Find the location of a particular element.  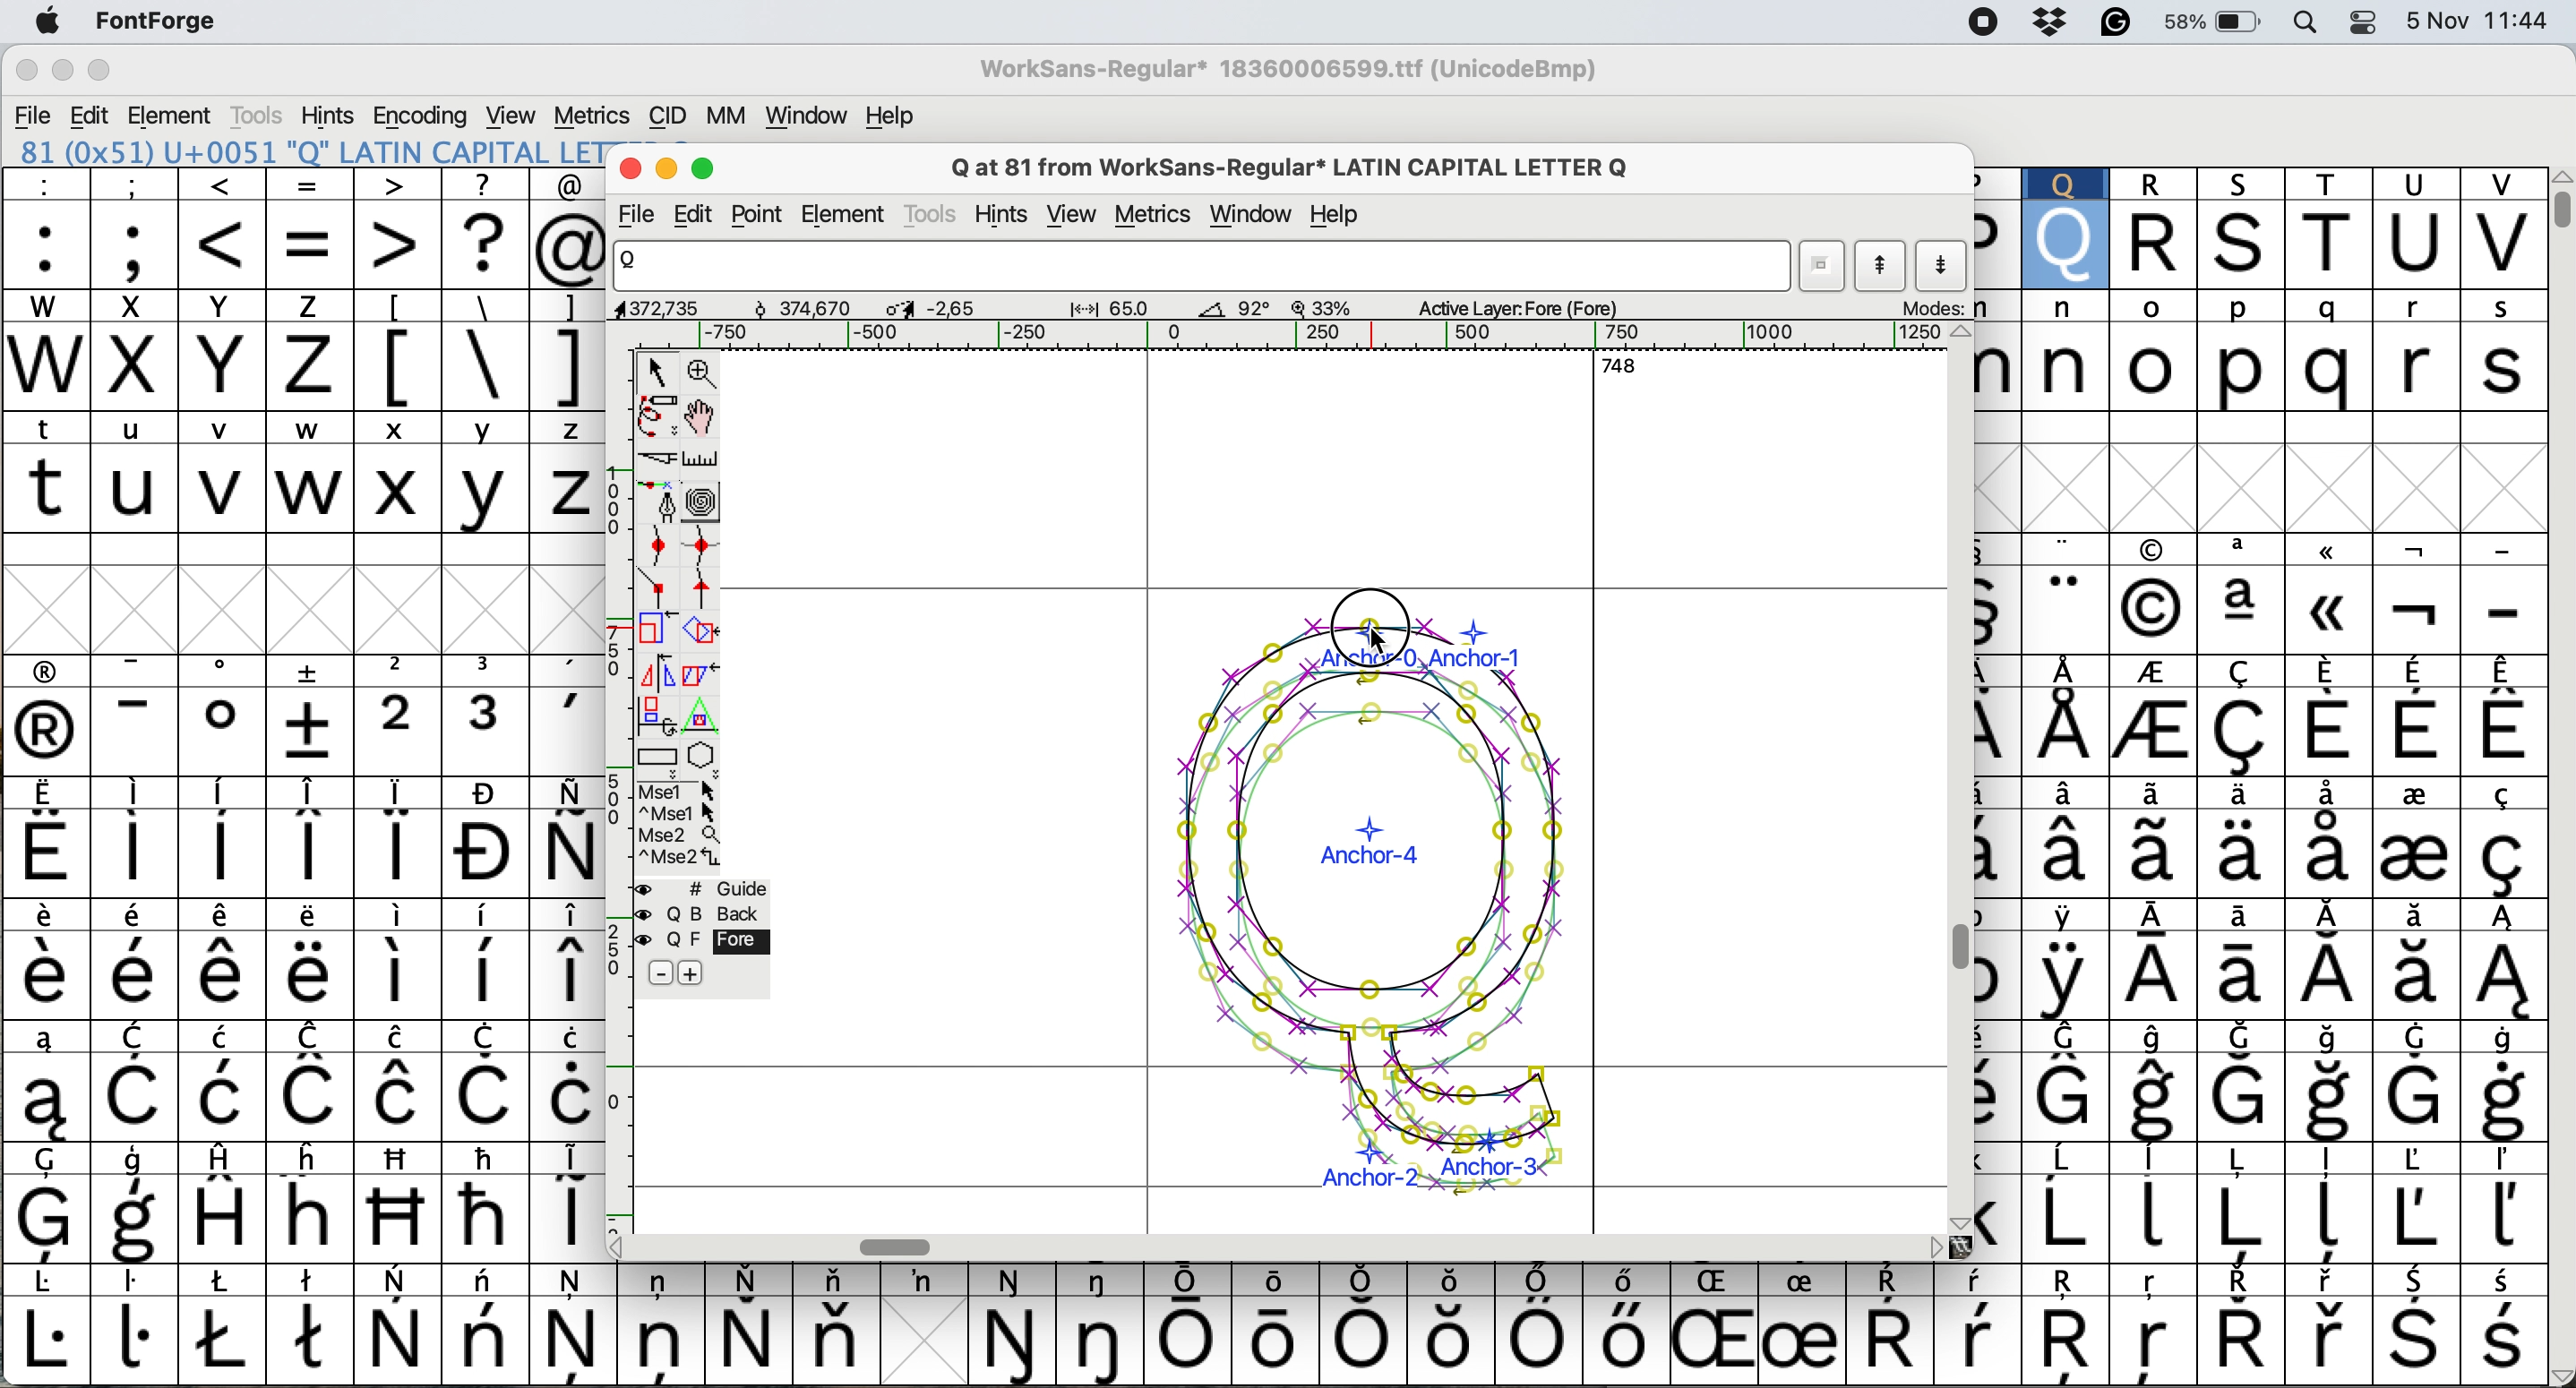

fontforge is located at coordinates (149, 20).